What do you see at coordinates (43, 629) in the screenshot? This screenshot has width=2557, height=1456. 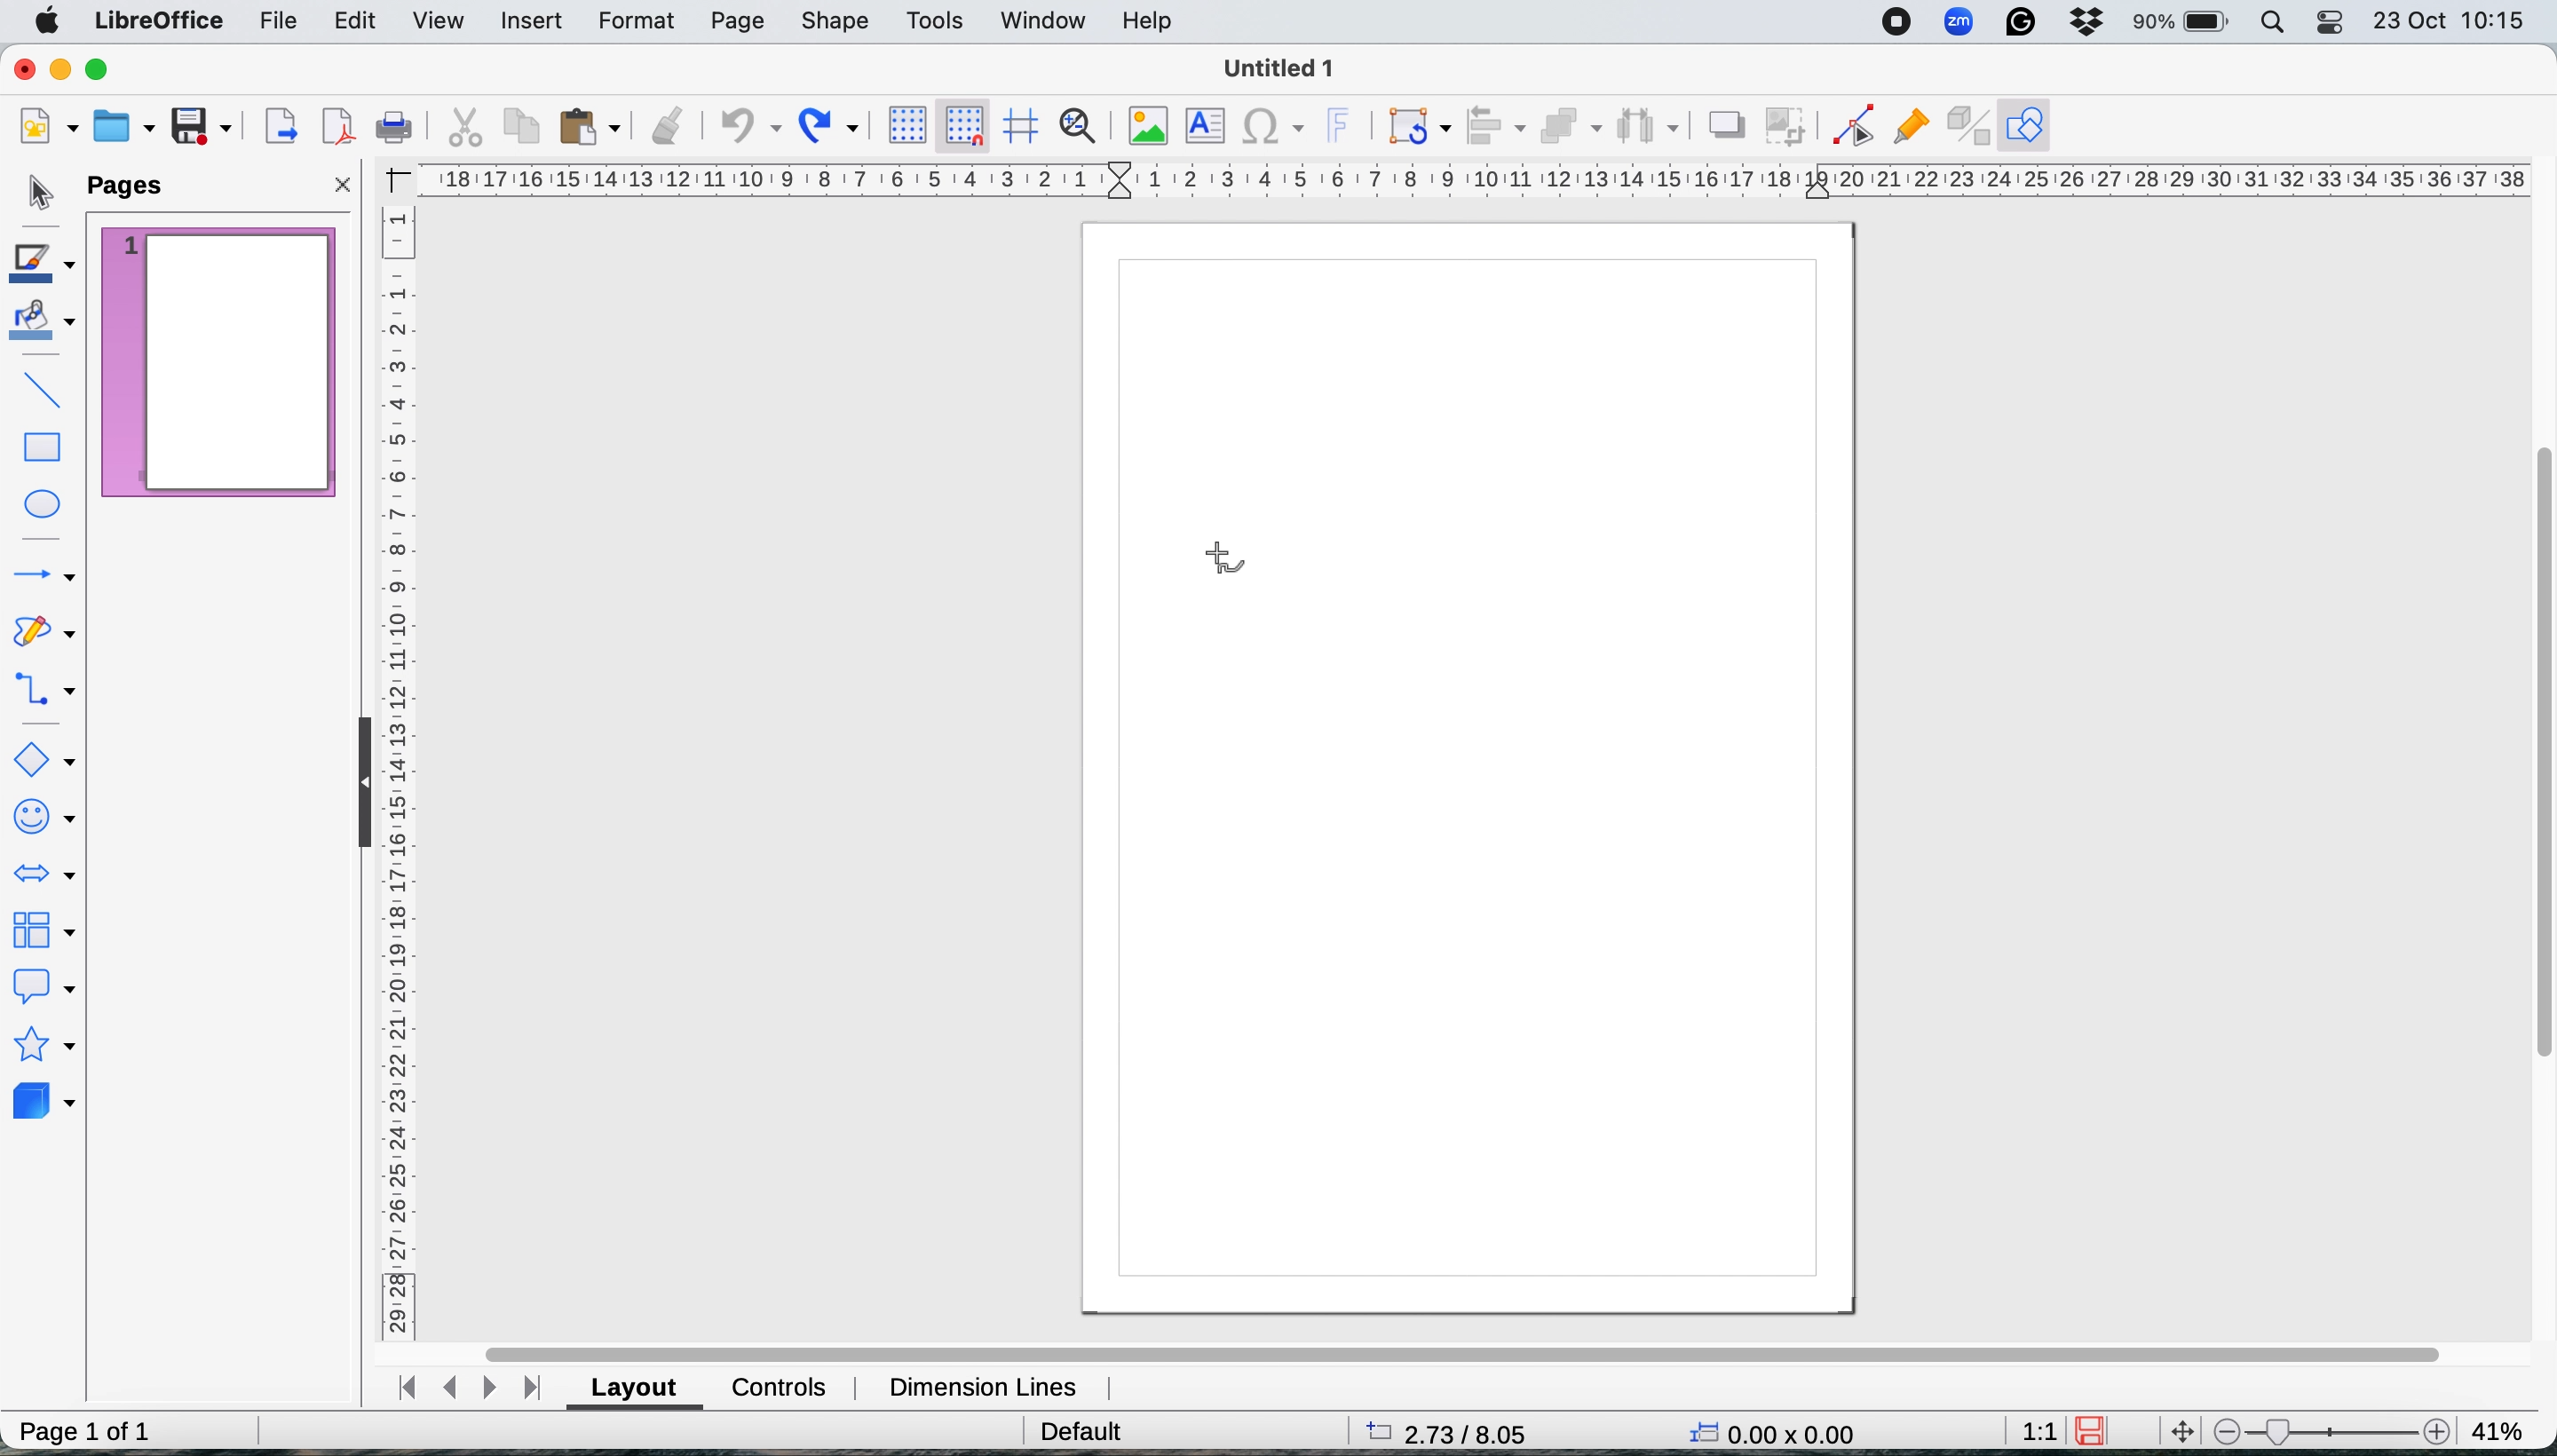 I see `curves and polygons` at bounding box center [43, 629].